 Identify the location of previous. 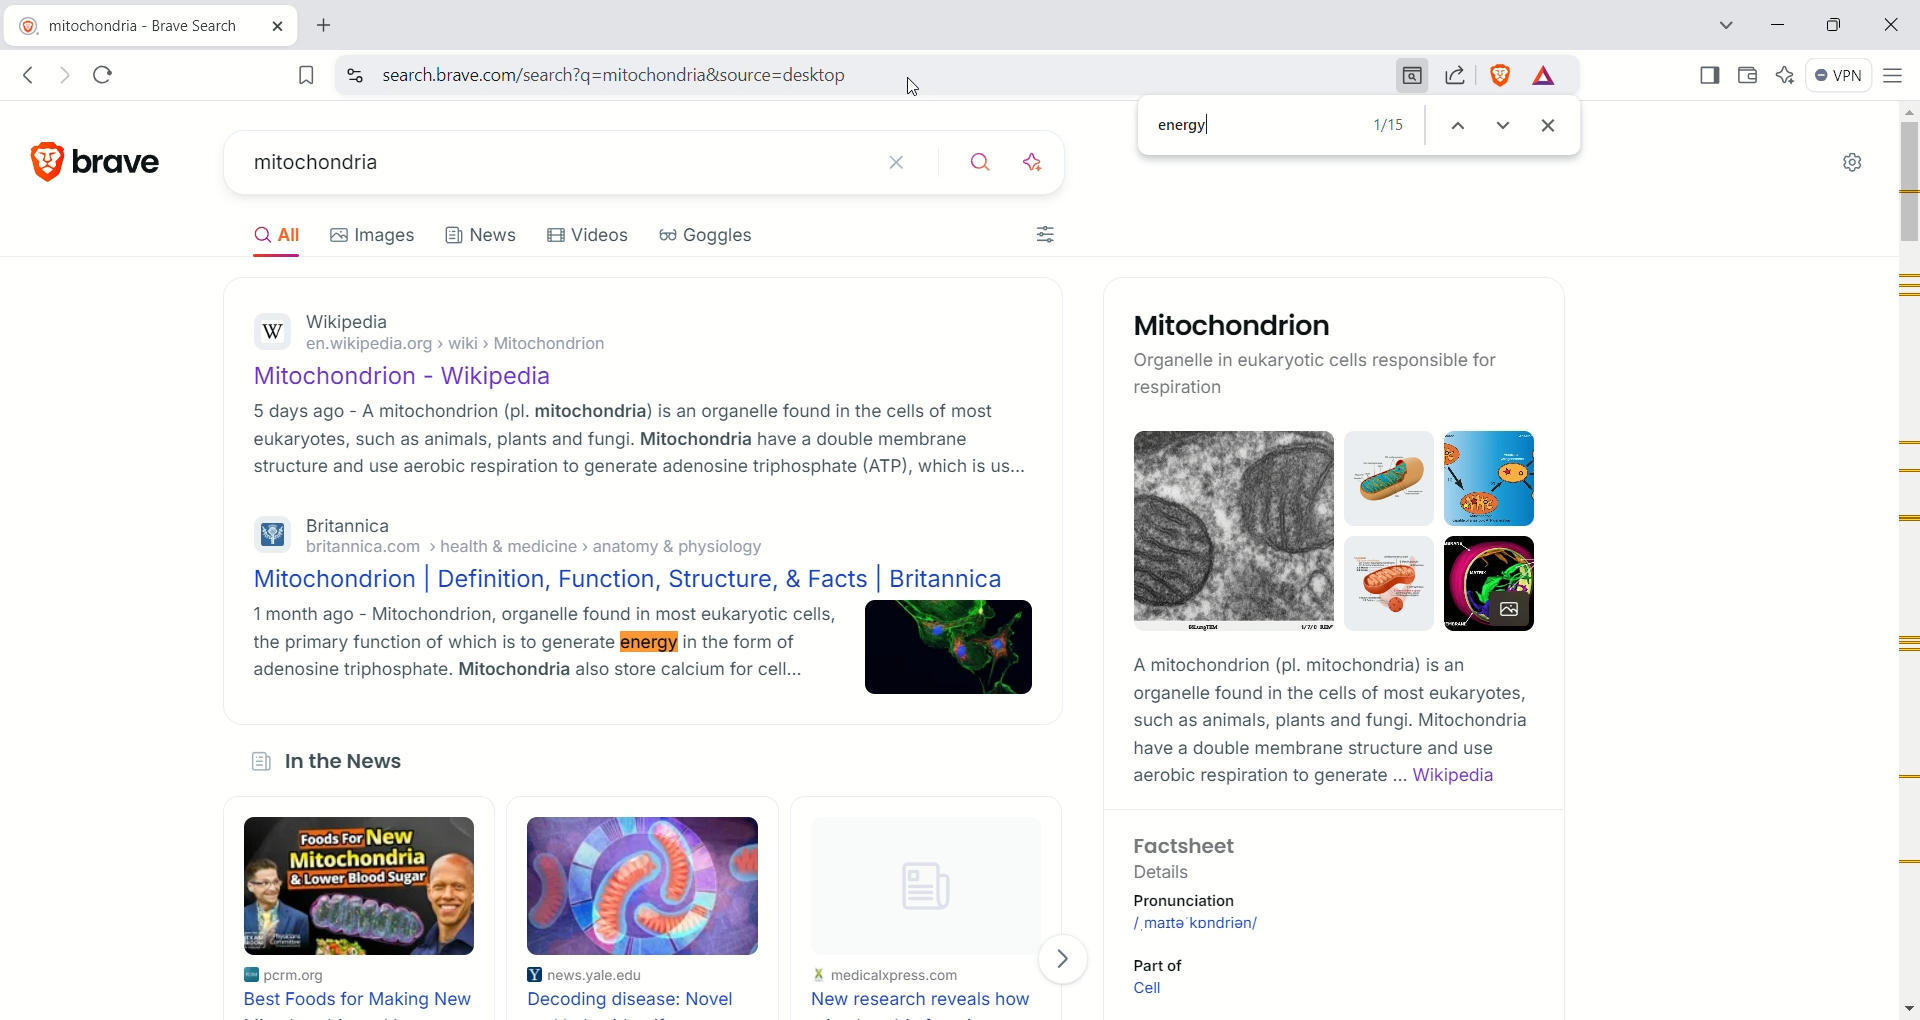
(1459, 128).